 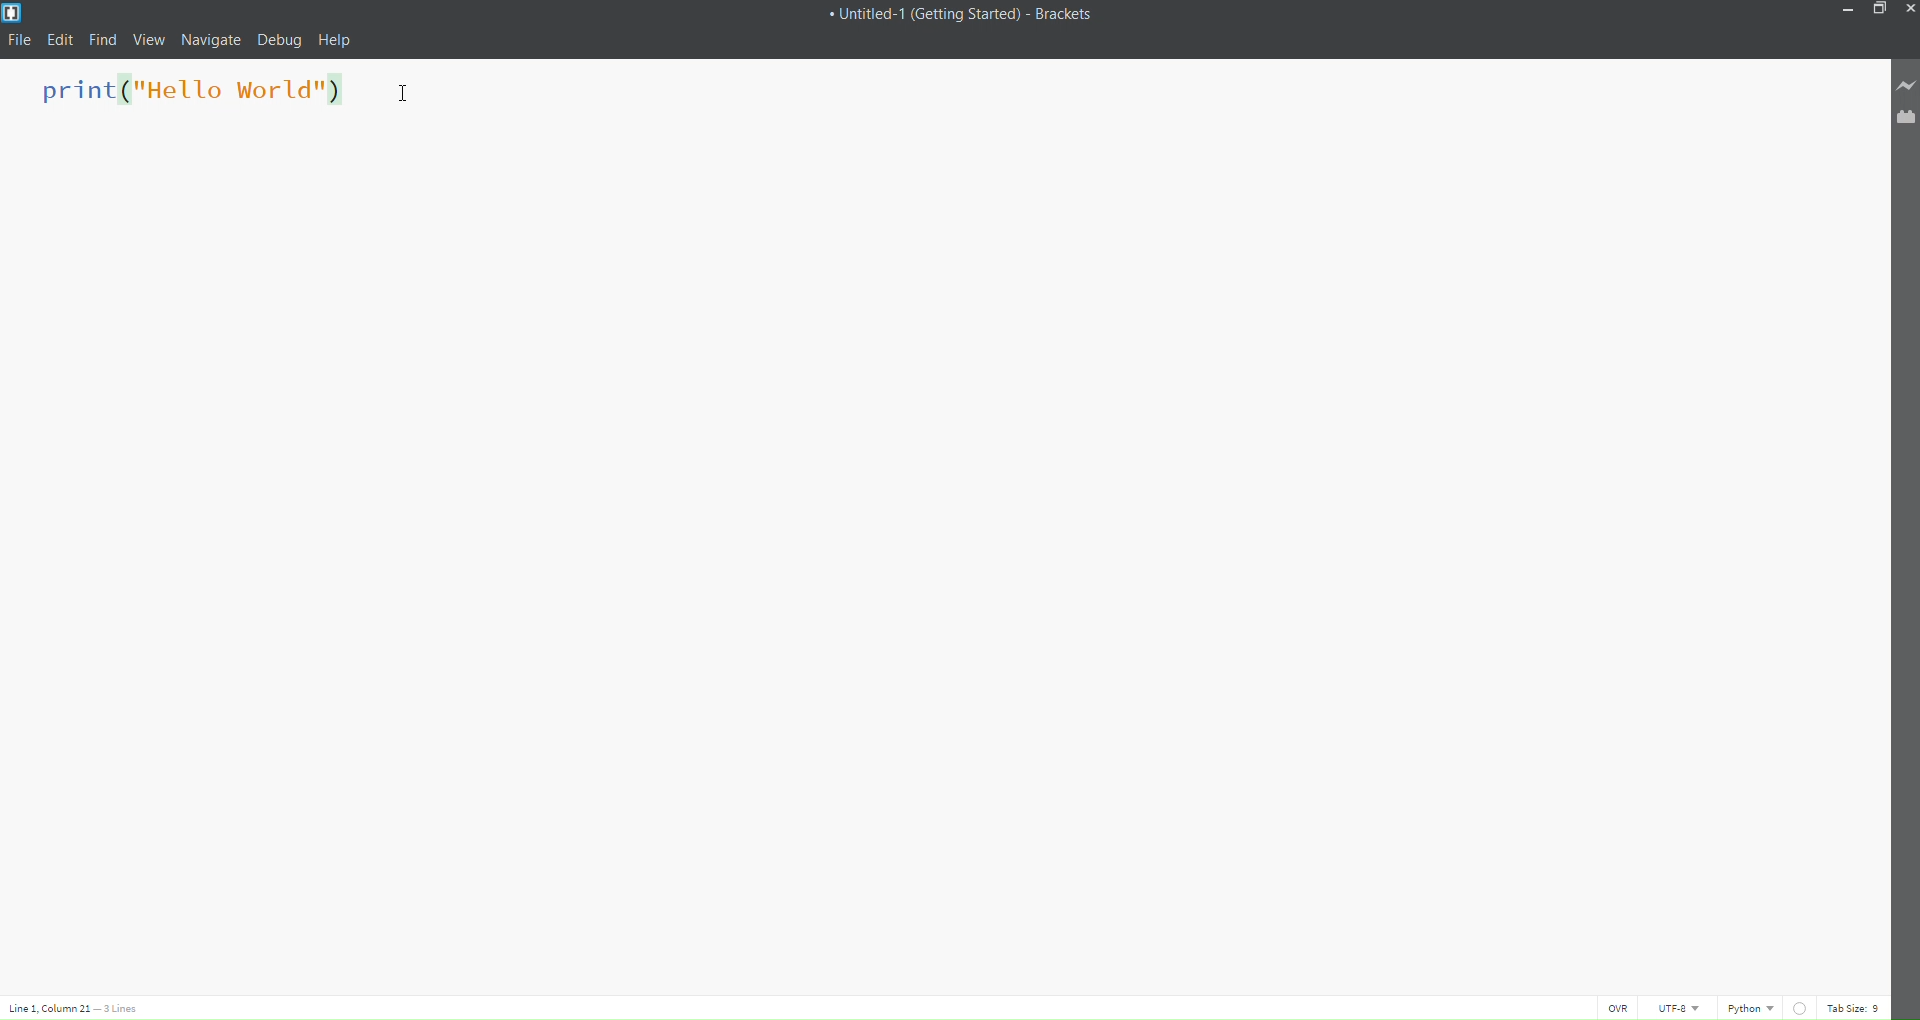 What do you see at coordinates (19, 39) in the screenshot?
I see `file` at bounding box center [19, 39].